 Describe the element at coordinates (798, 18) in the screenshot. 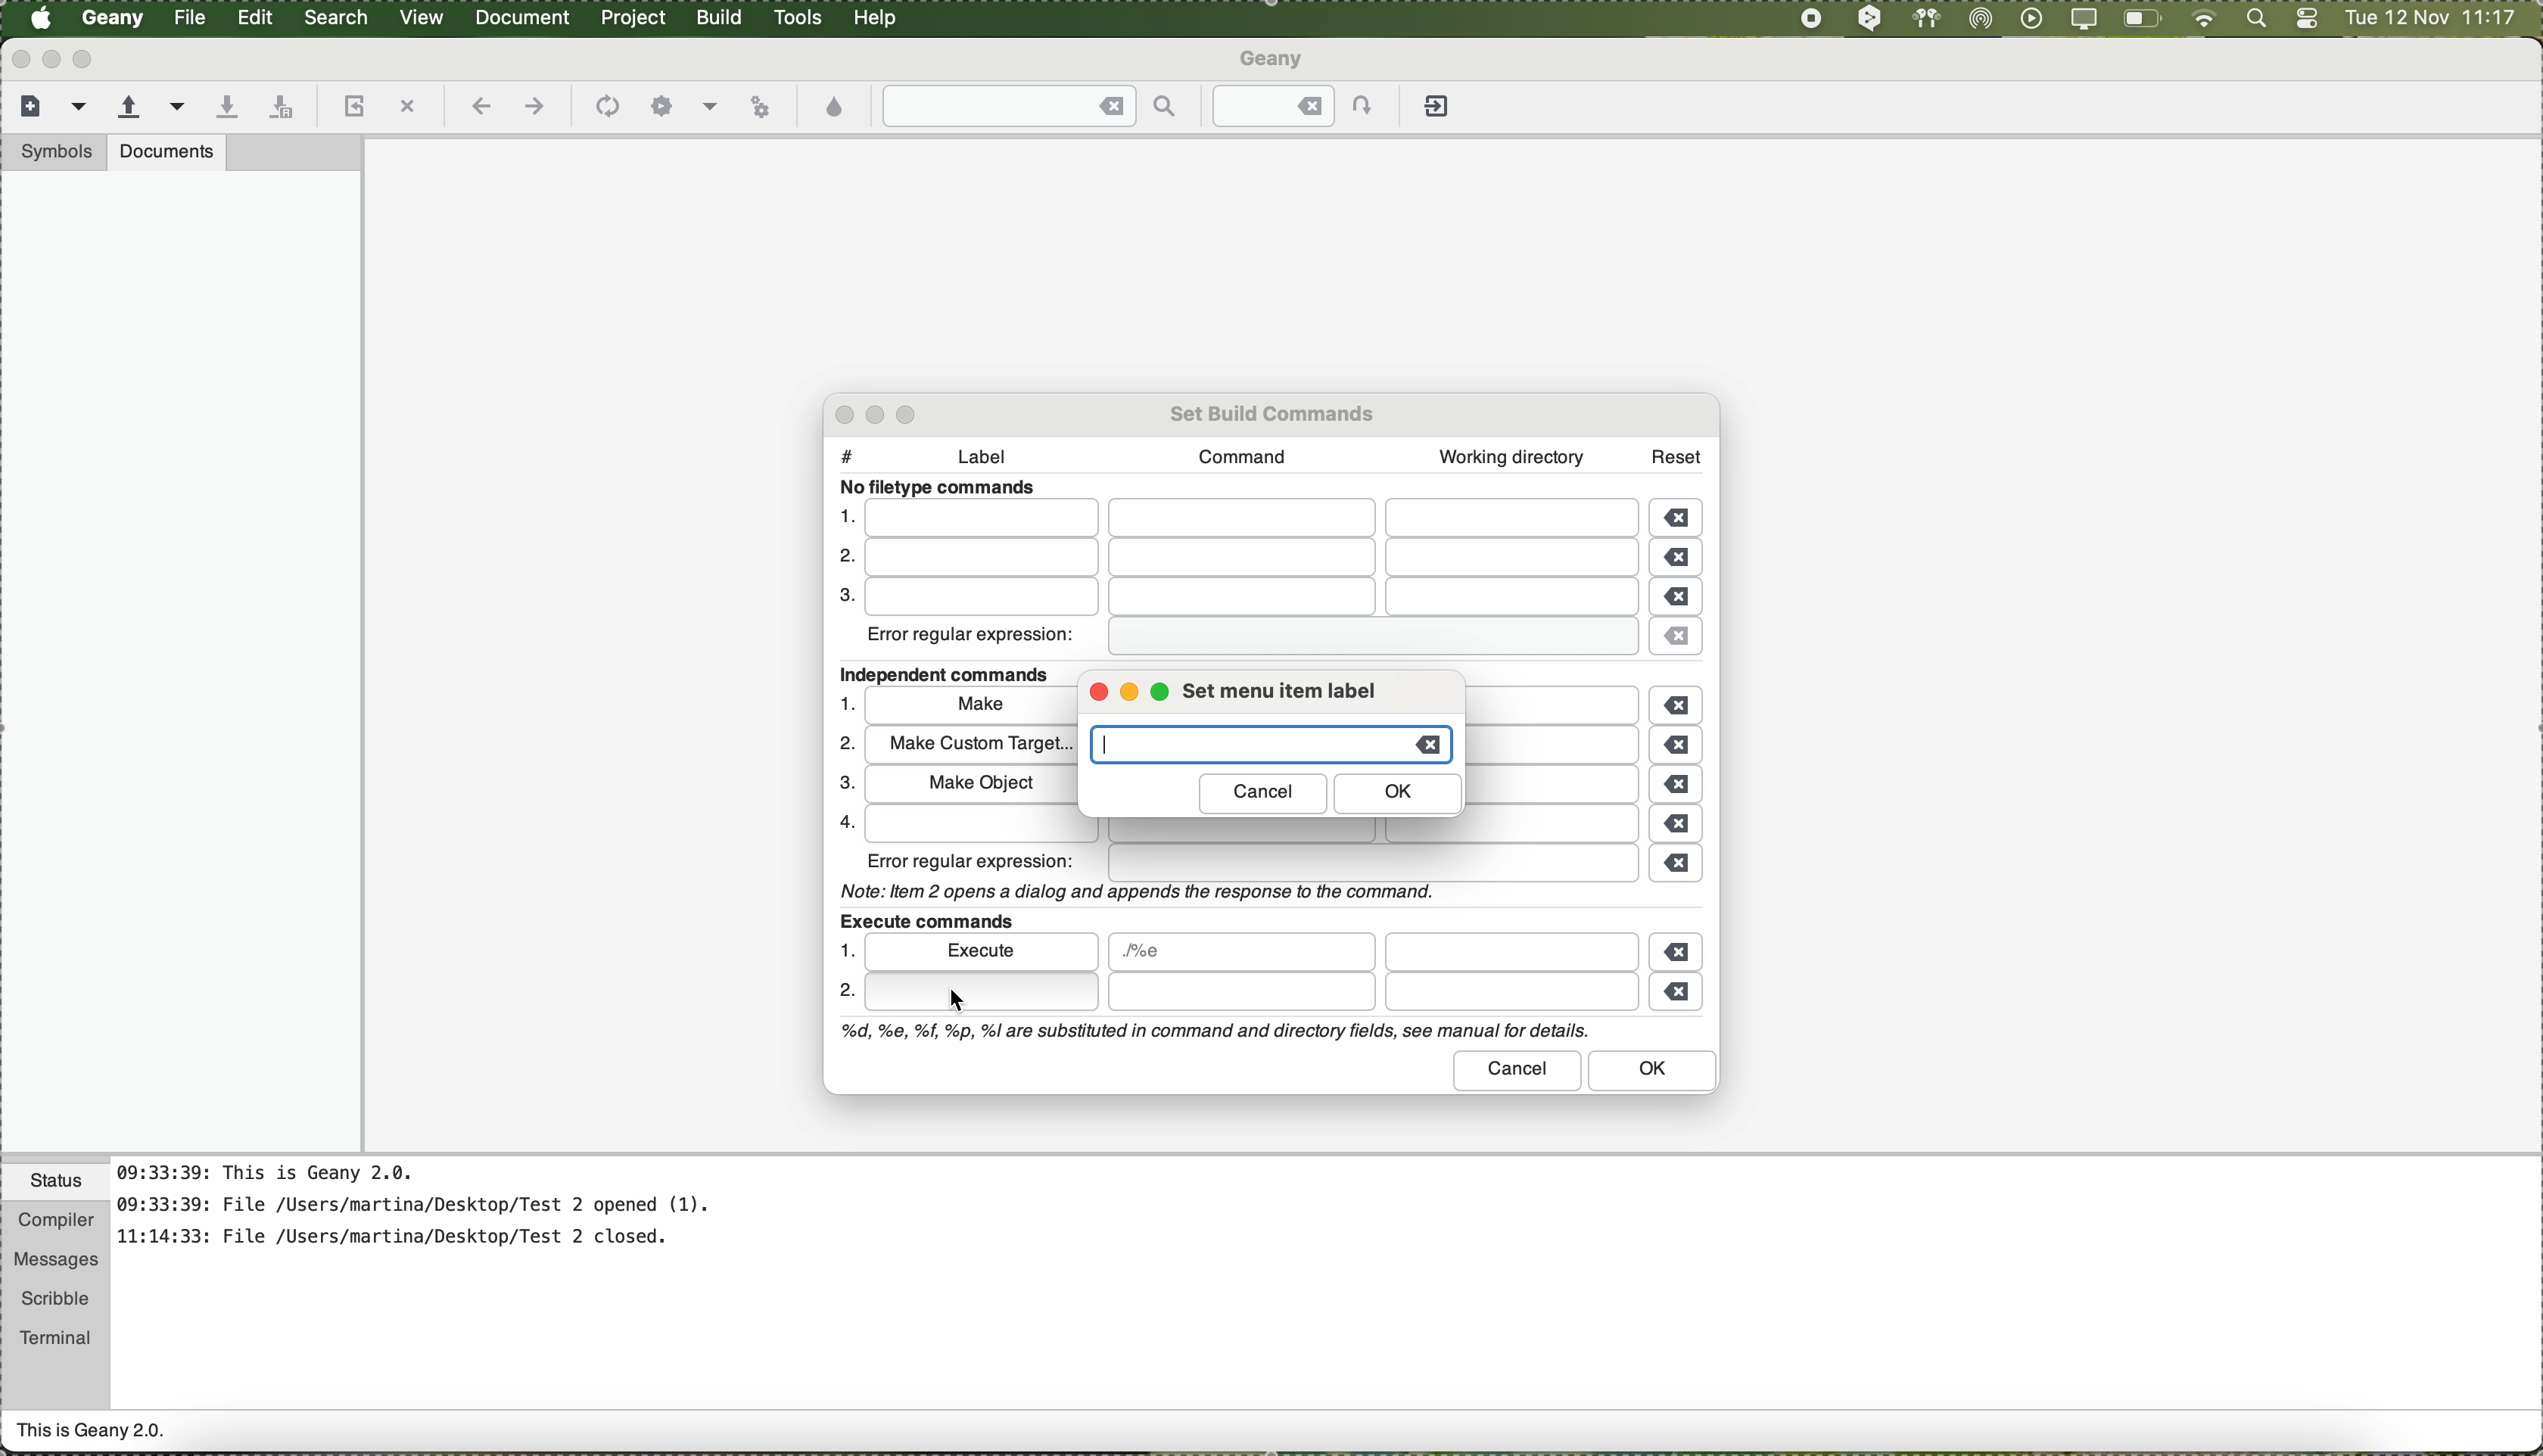

I see `tools` at that location.